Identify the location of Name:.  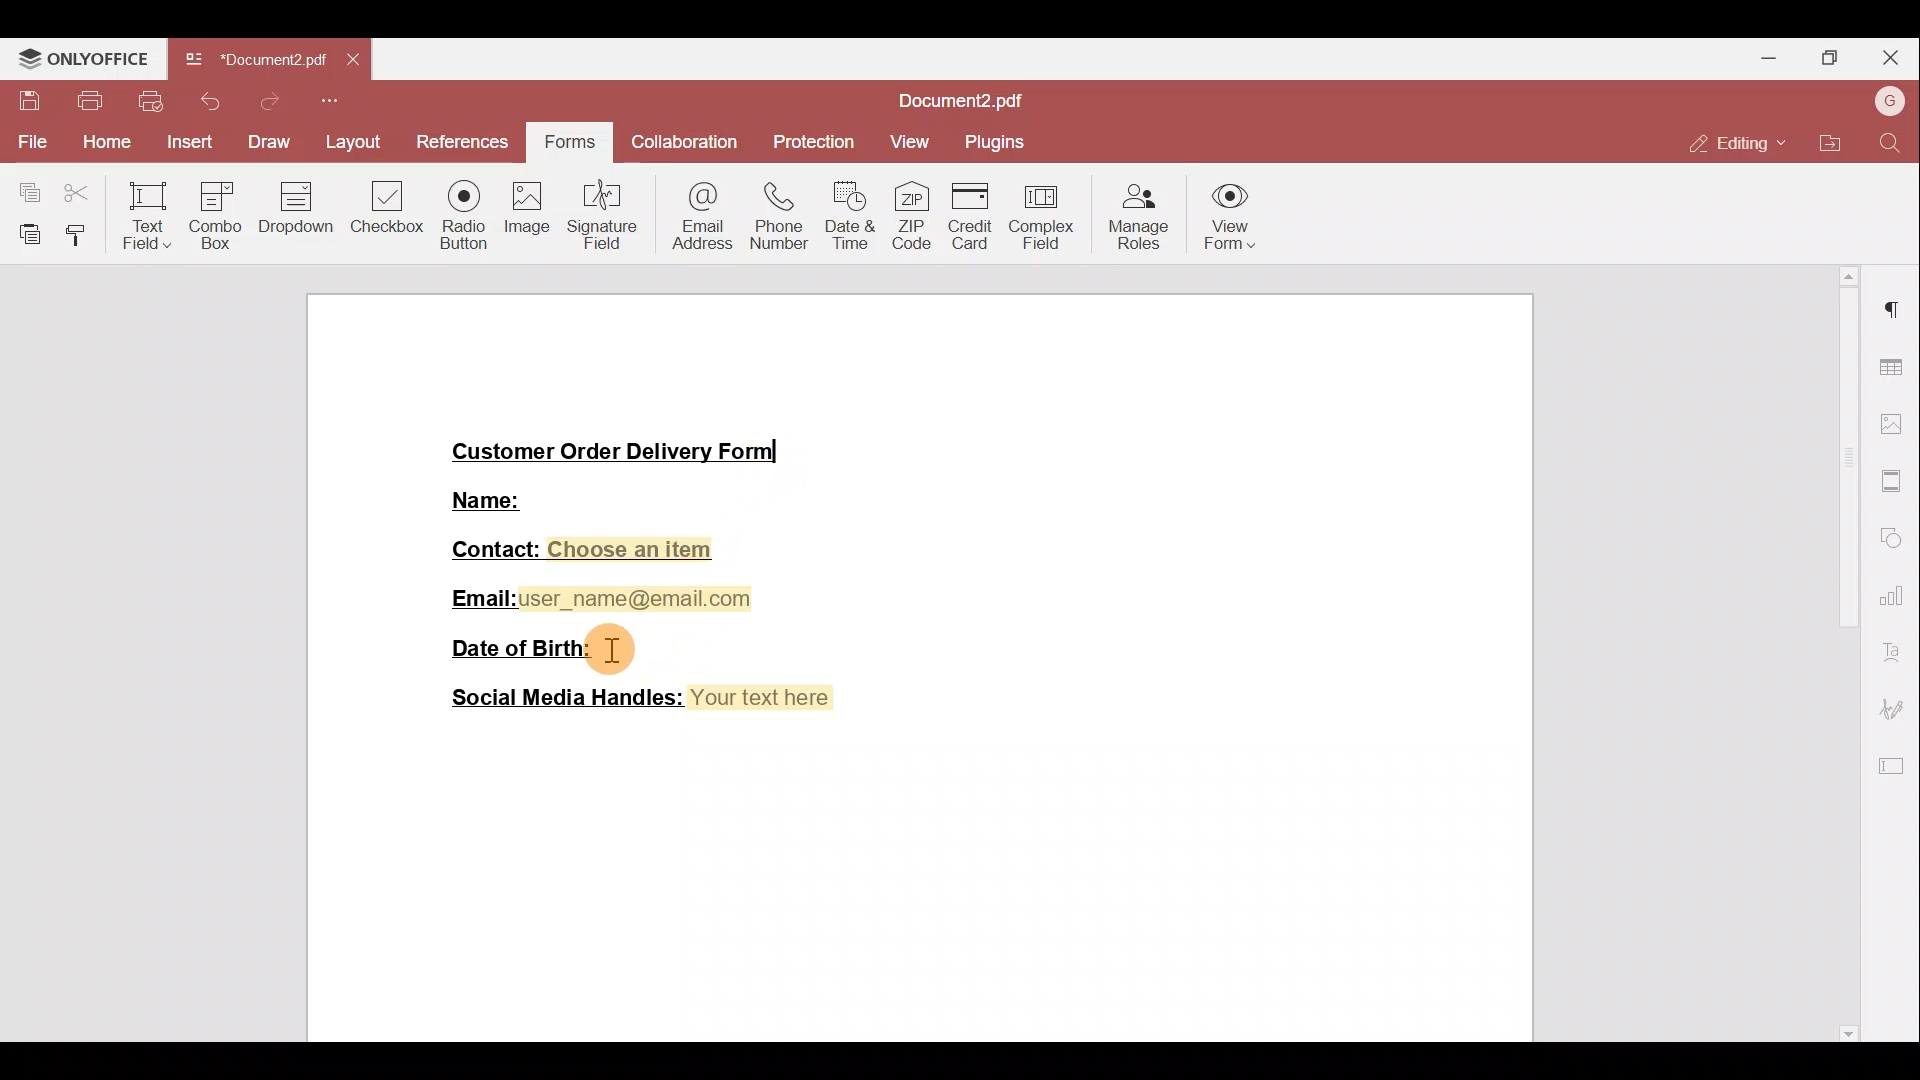
(489, 498).